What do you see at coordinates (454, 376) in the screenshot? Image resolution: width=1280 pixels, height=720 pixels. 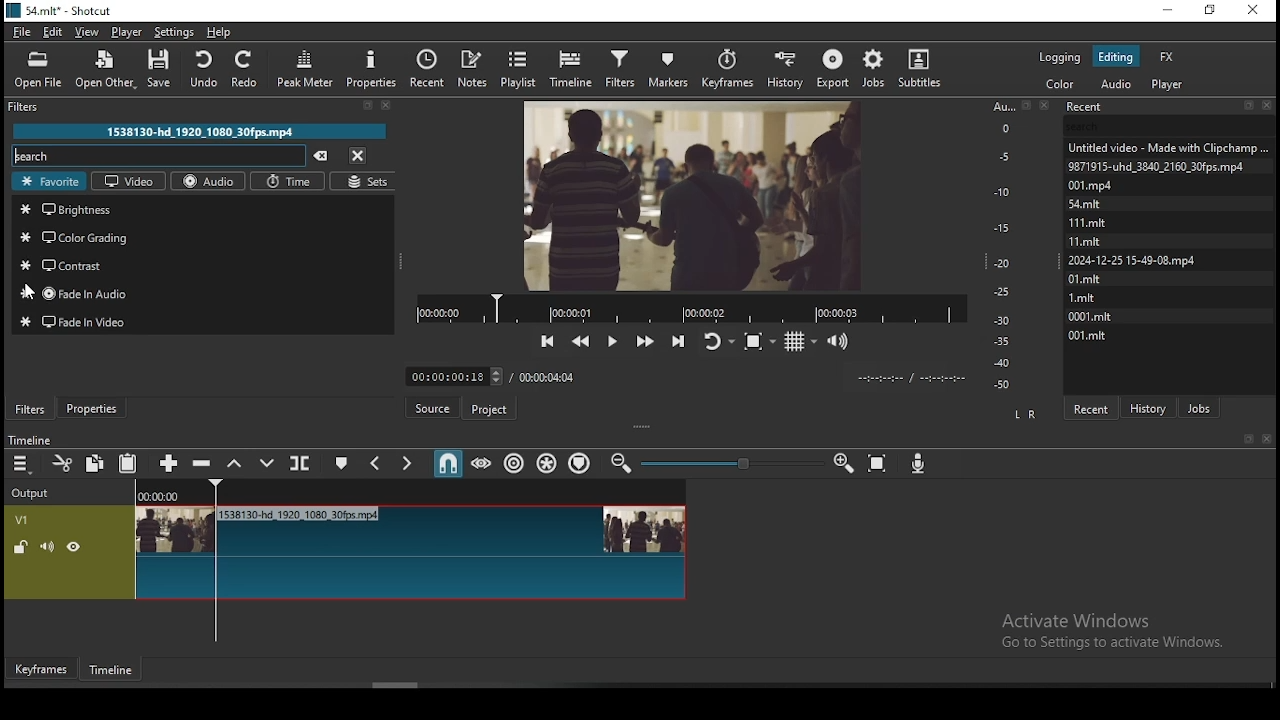 I see `elapsed time` at bounding box center [454, 376].